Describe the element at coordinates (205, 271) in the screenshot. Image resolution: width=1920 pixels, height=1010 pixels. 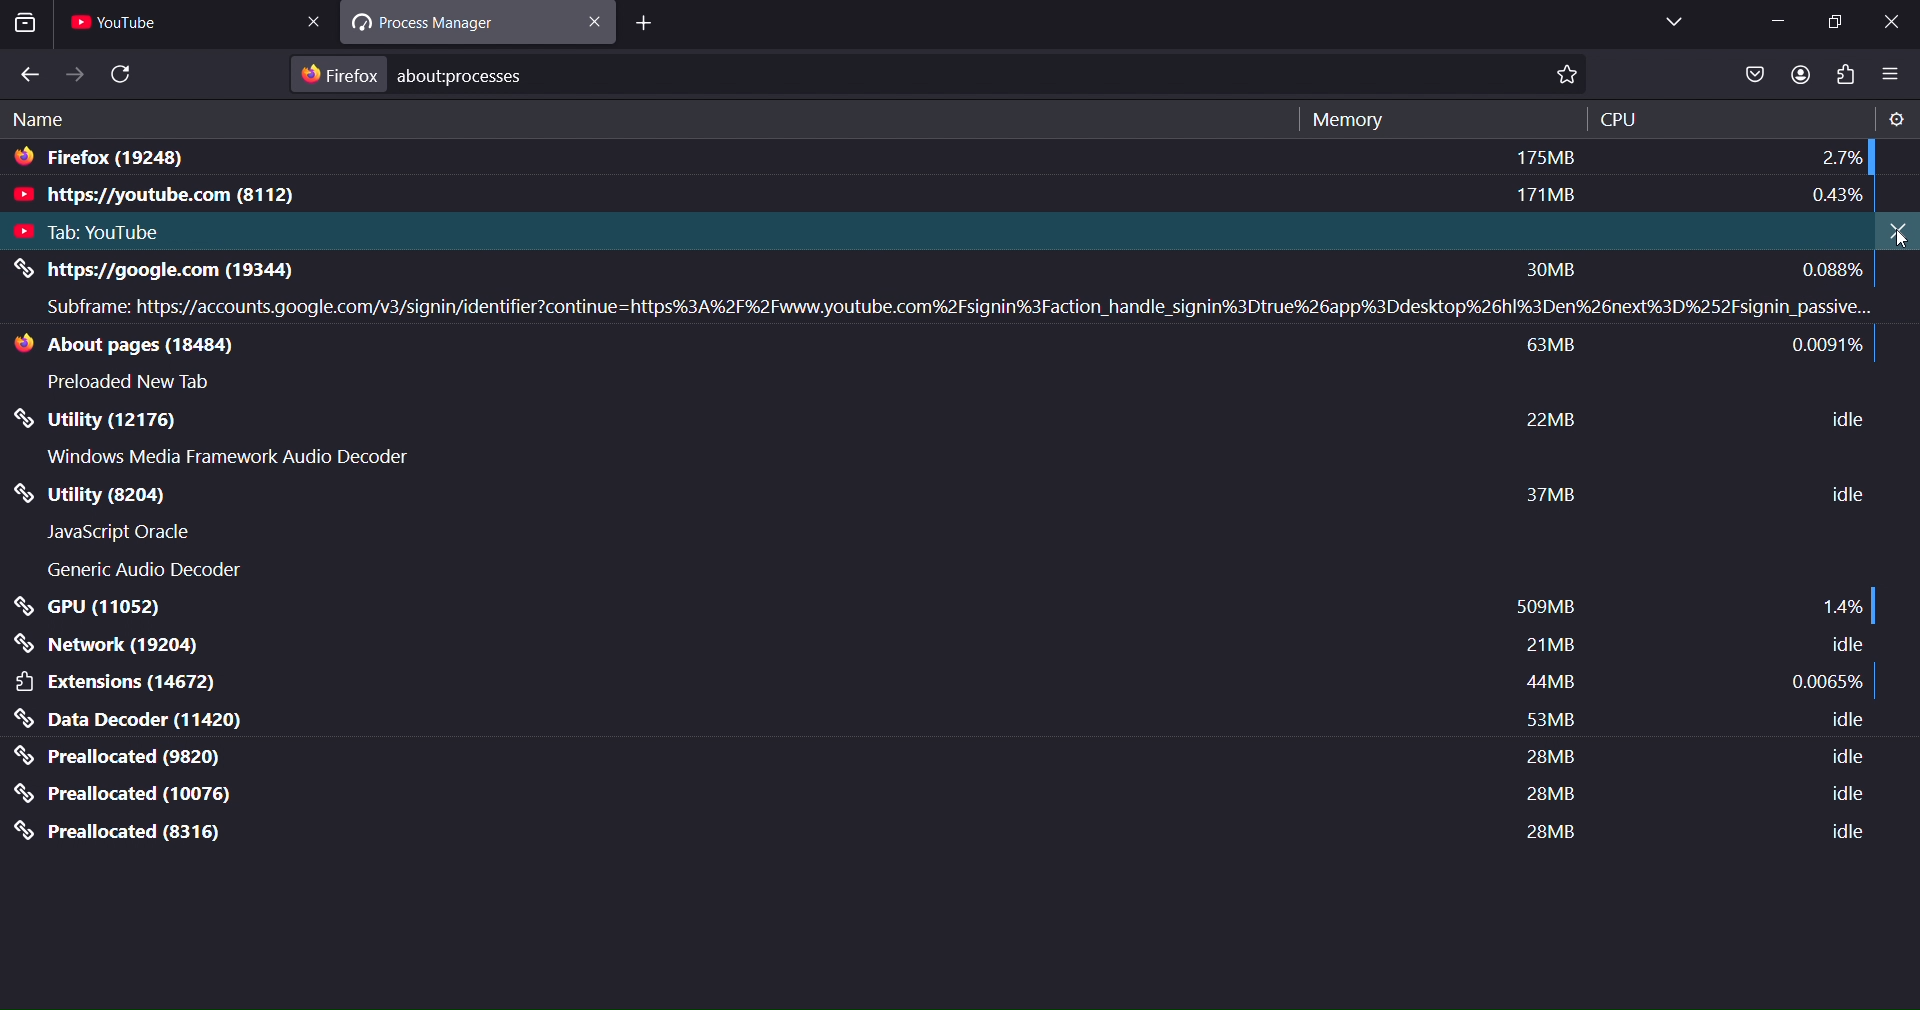
I see `https:/google.com(19344)` at that location.